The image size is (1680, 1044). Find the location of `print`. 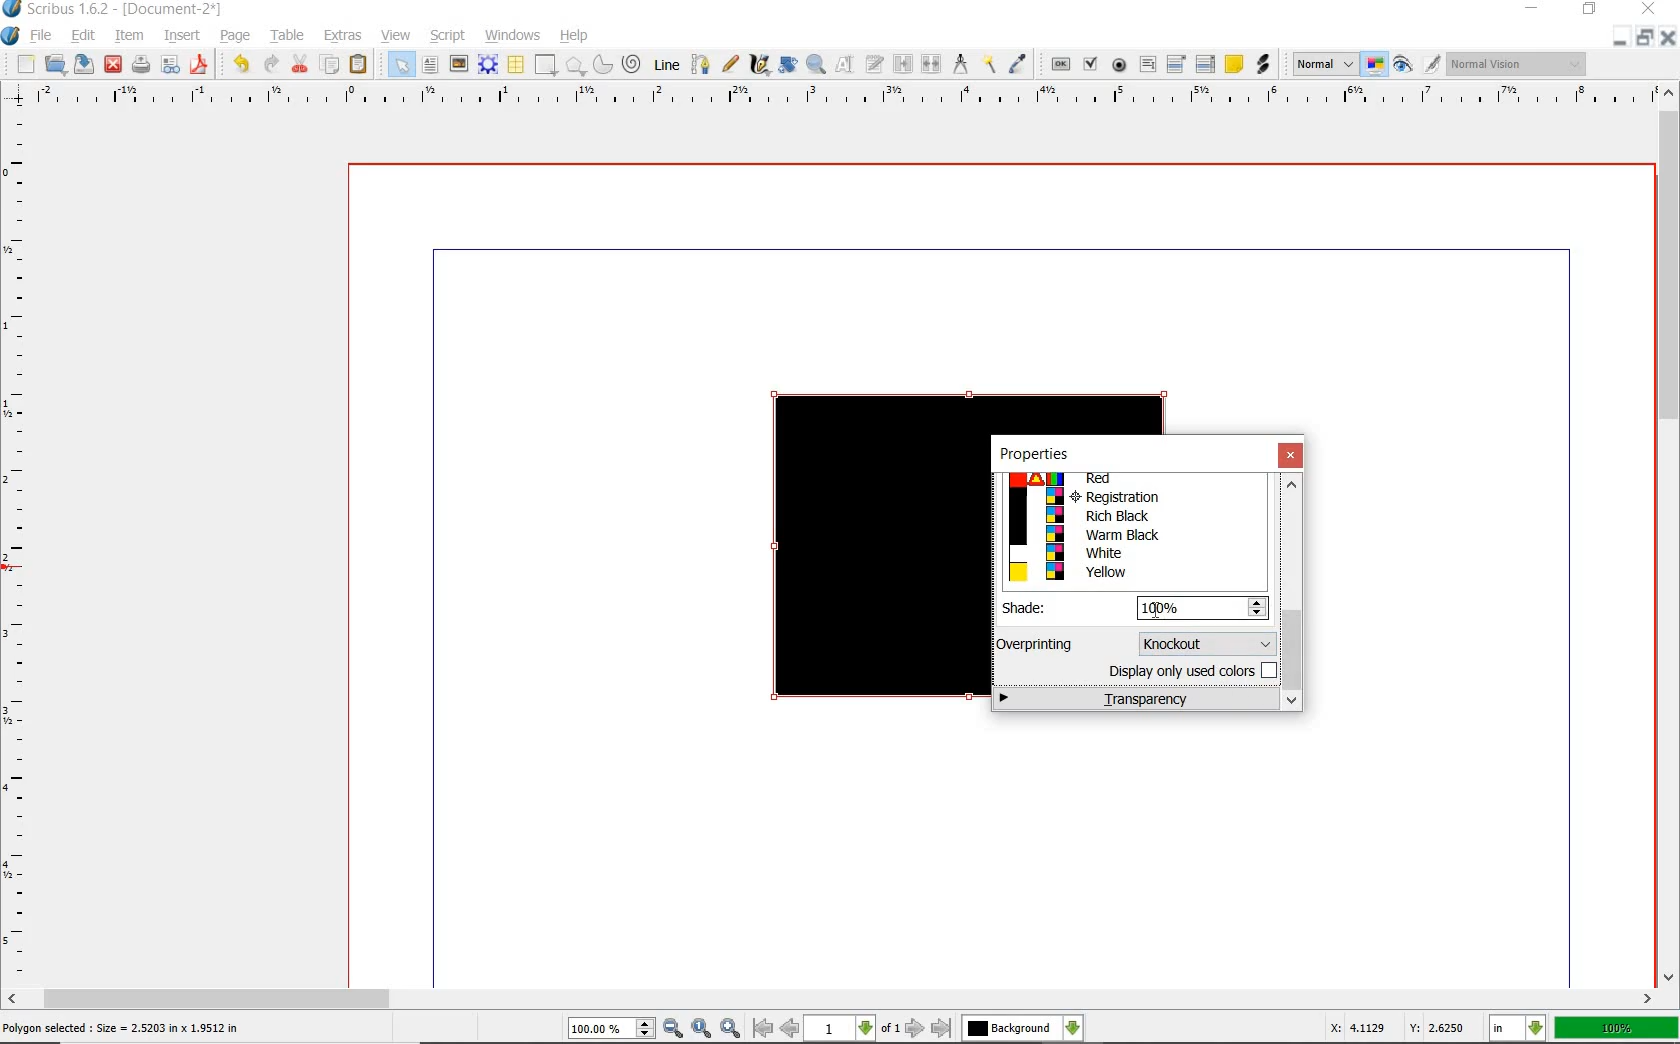

print is located at coordinates (143, 67).